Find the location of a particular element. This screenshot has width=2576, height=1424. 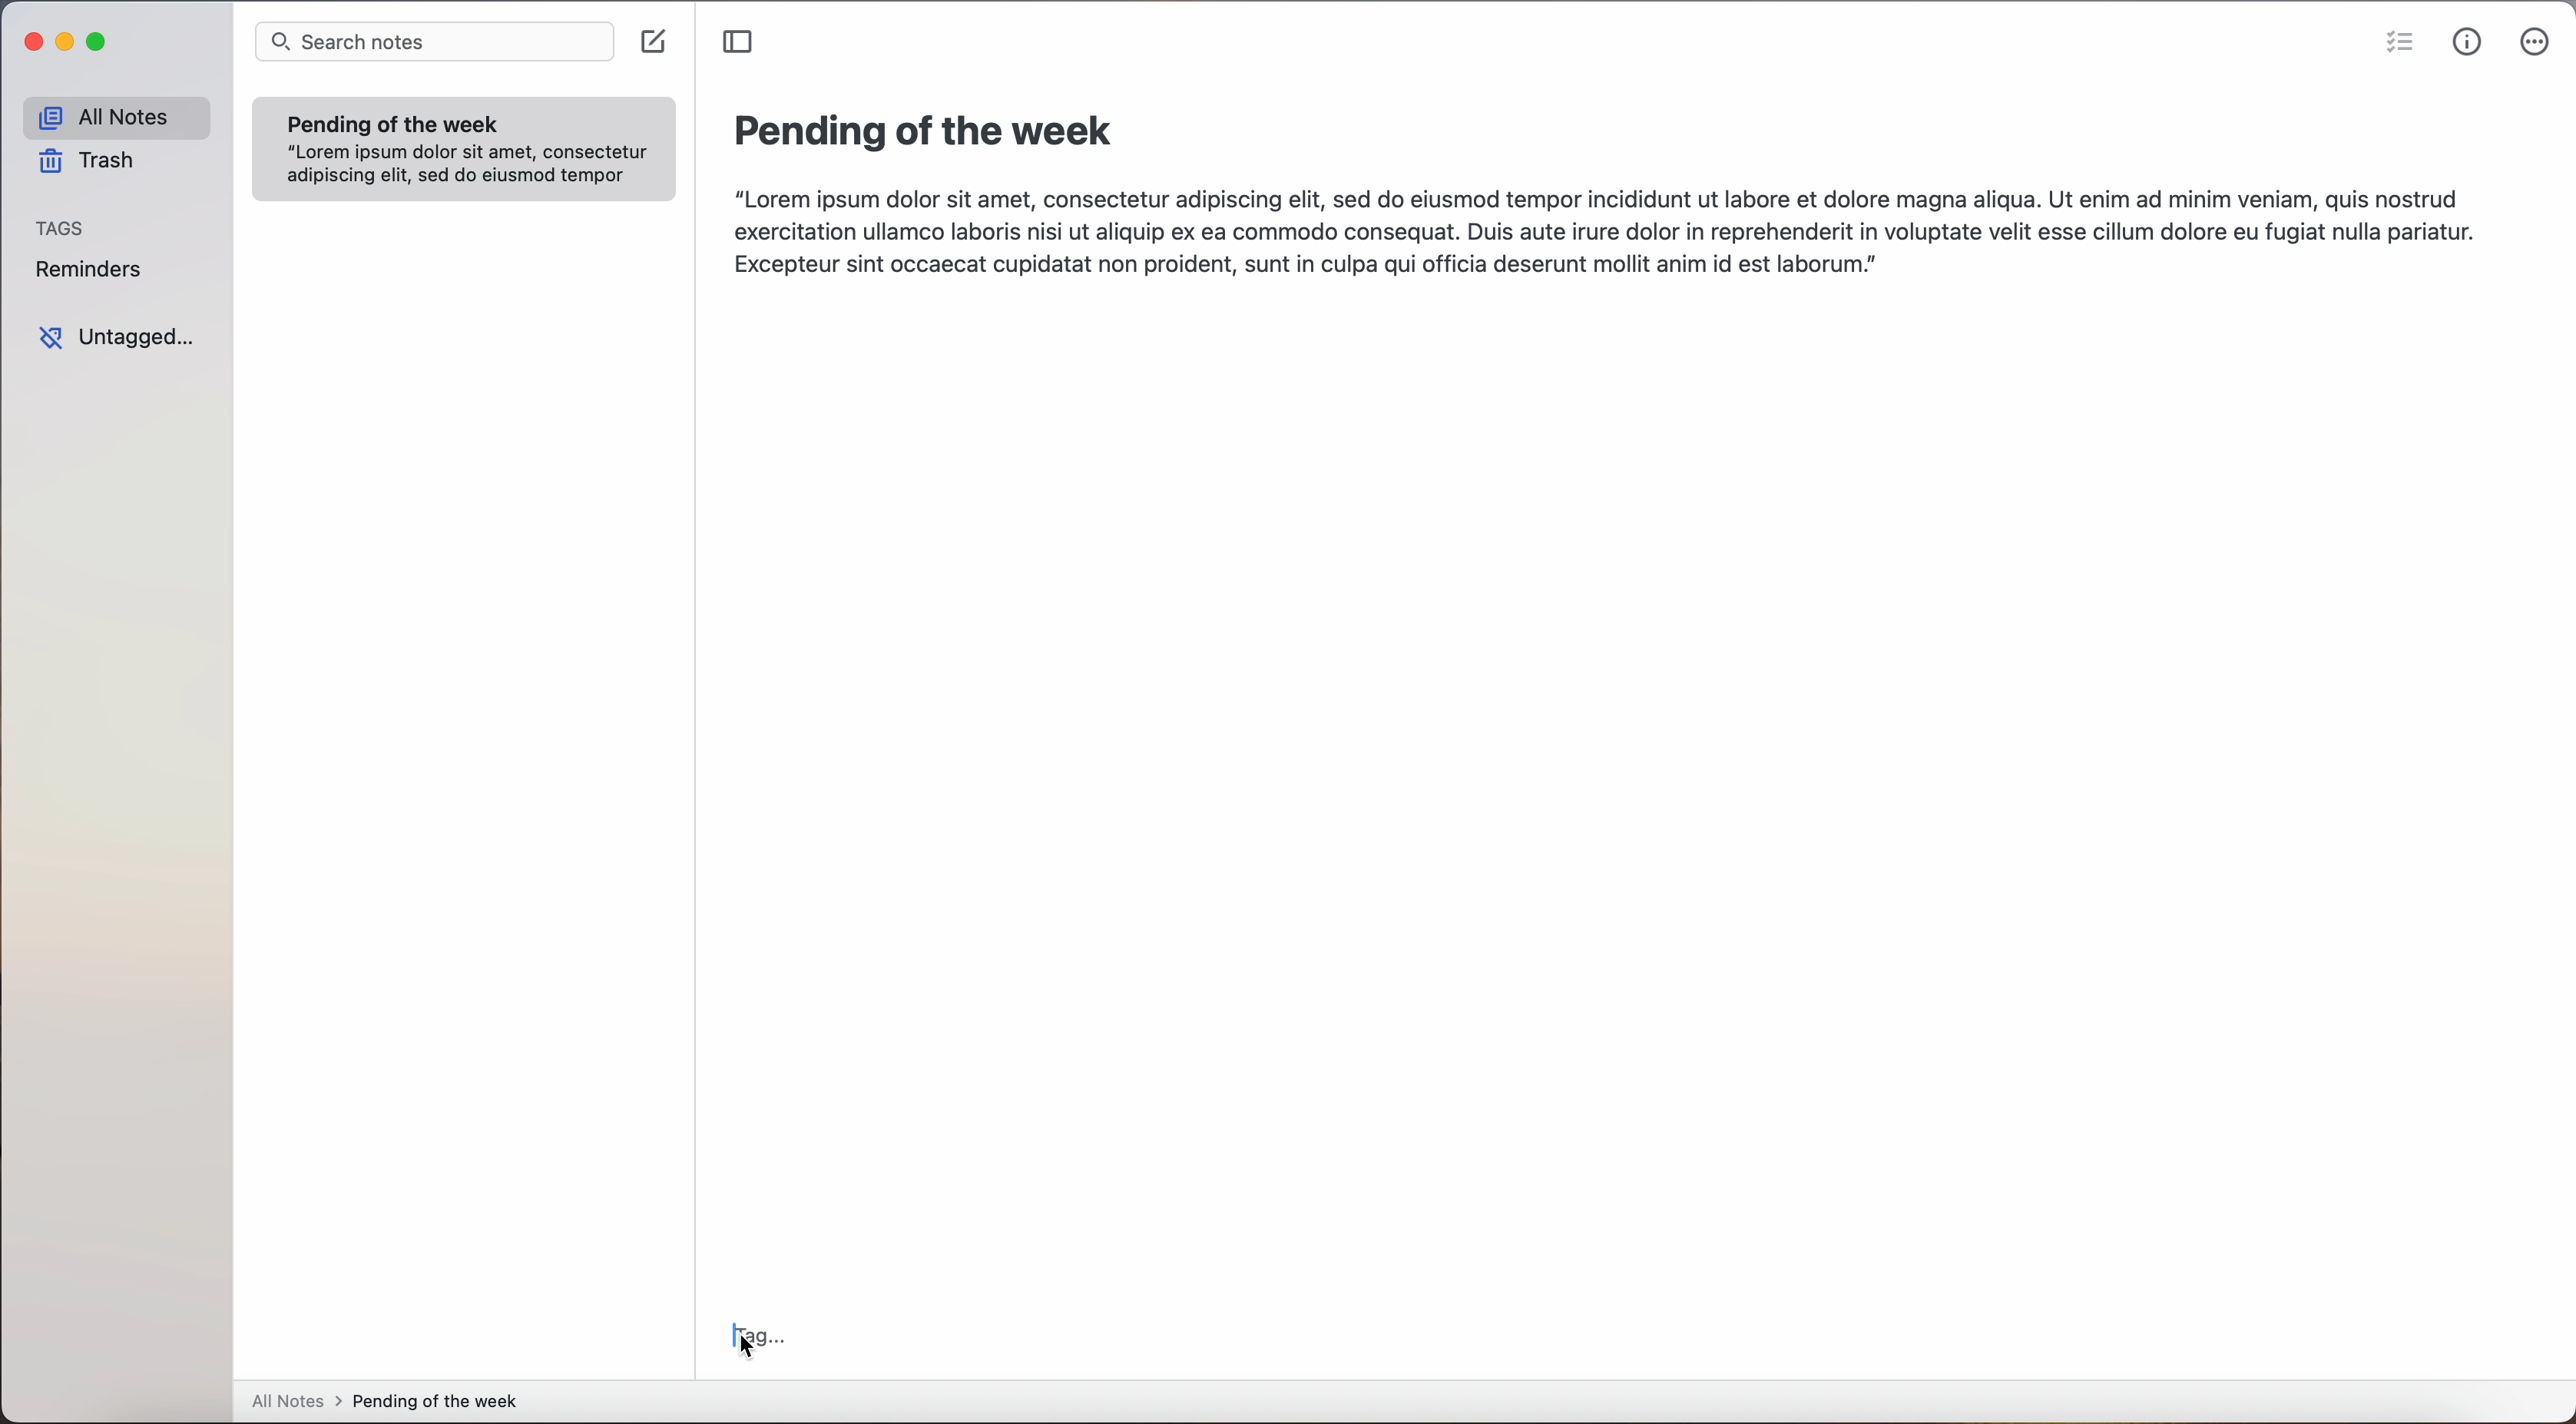

typing cursor is located at coordinates (736, 1335).